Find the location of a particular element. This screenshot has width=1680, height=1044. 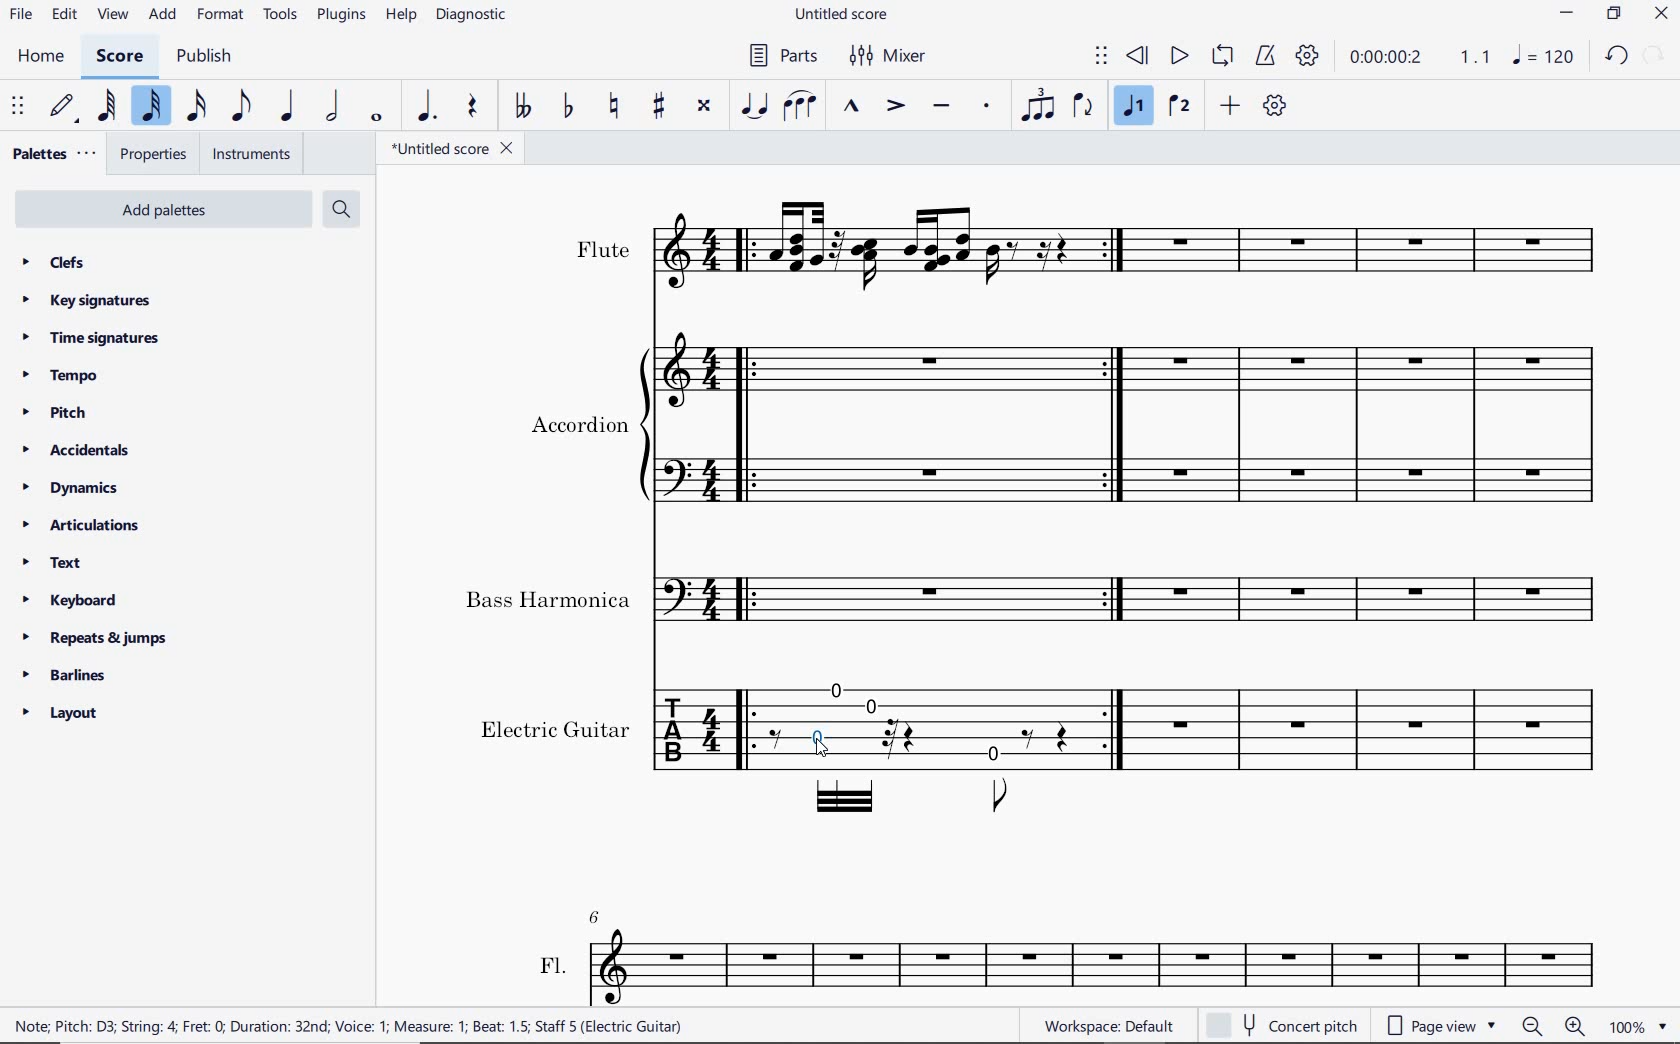

mixer is located at coordinates (889, 54).